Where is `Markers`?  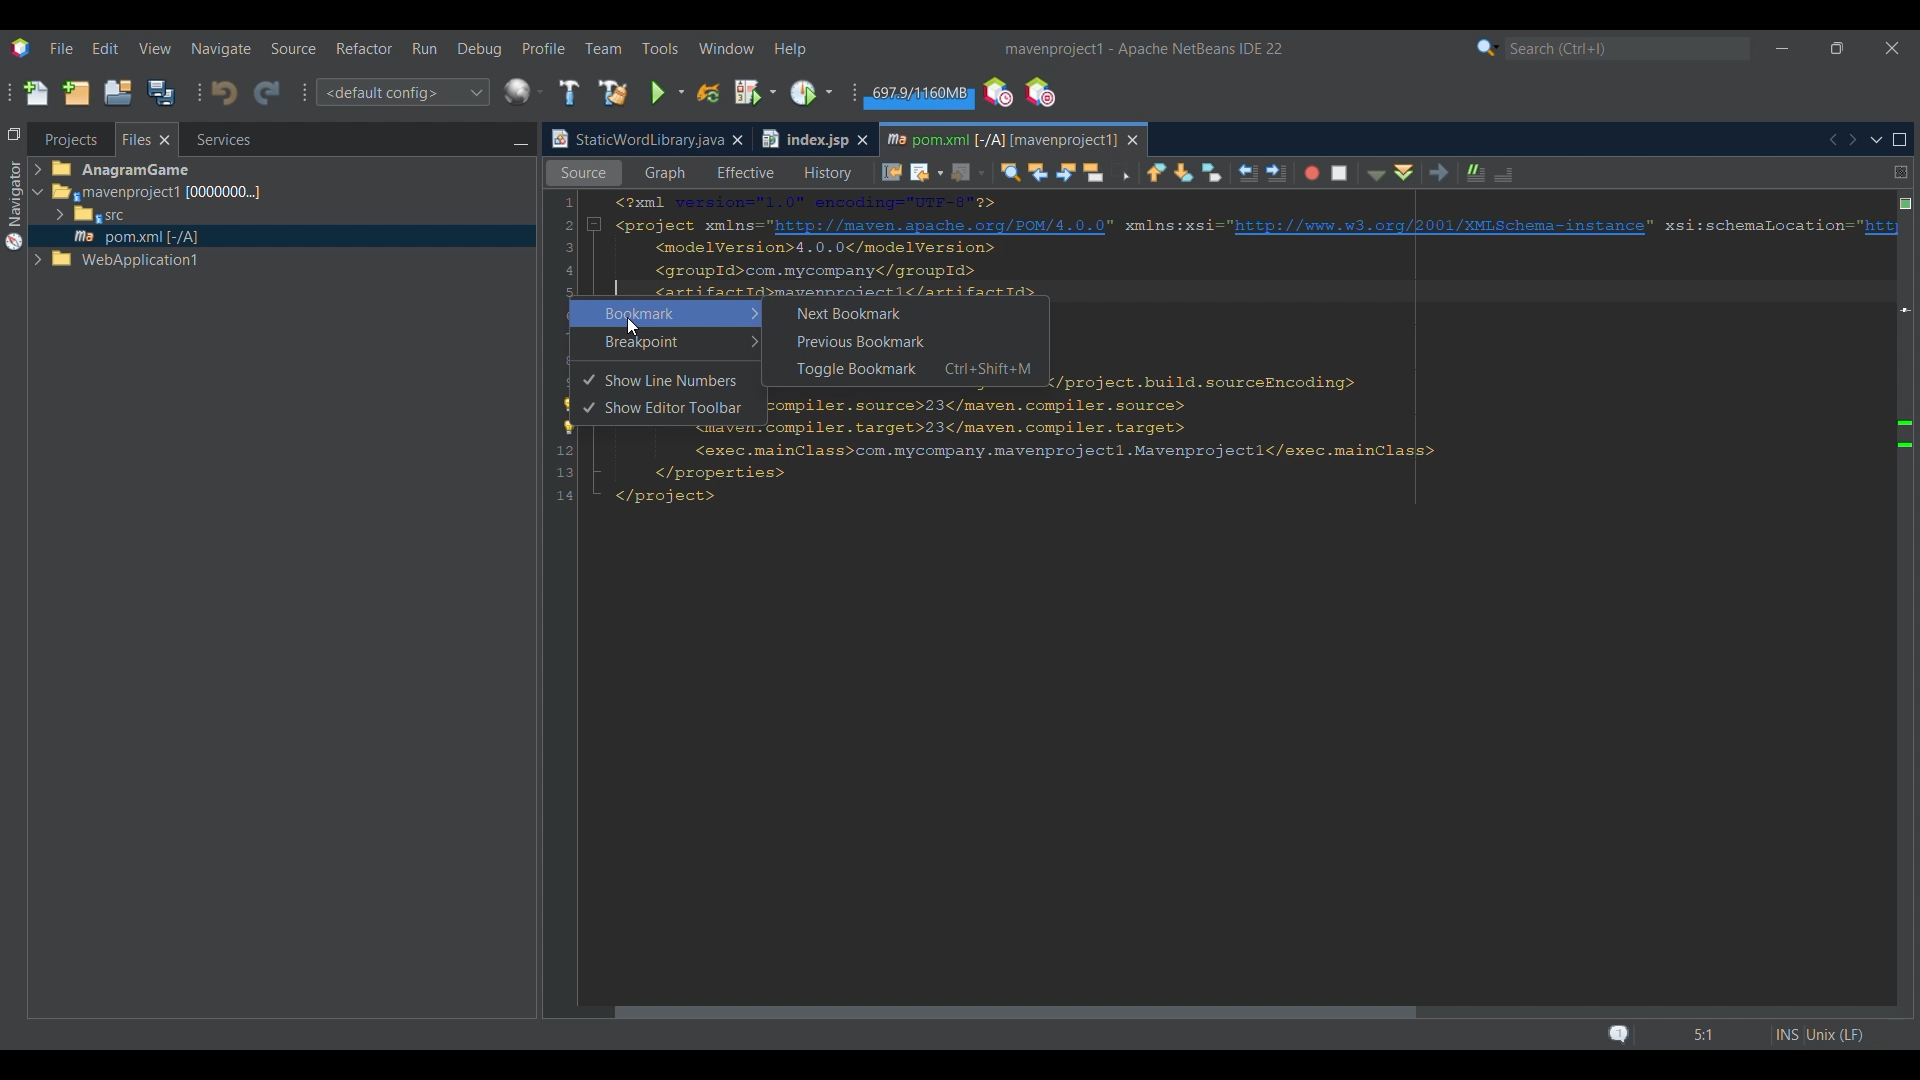 Markers is located at coordinates (1904, 878).